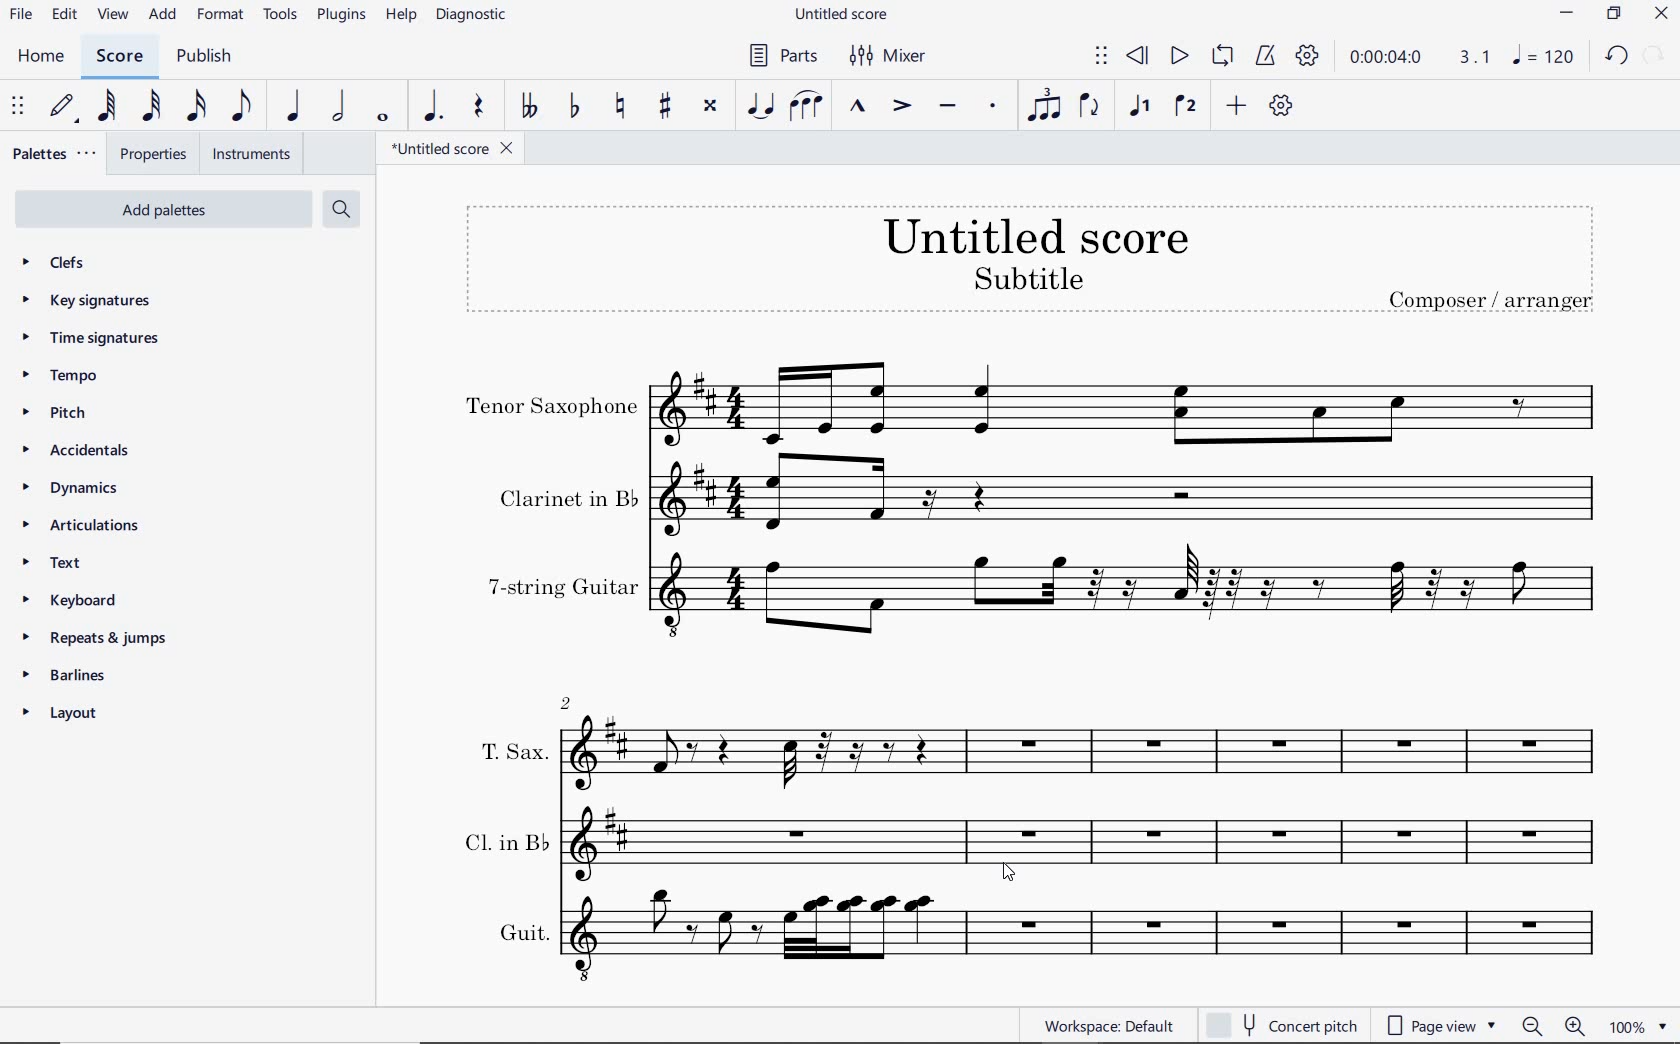  Describe the element at coordinates (805, 104) in the screenshot. I see `SLUR` at that location.